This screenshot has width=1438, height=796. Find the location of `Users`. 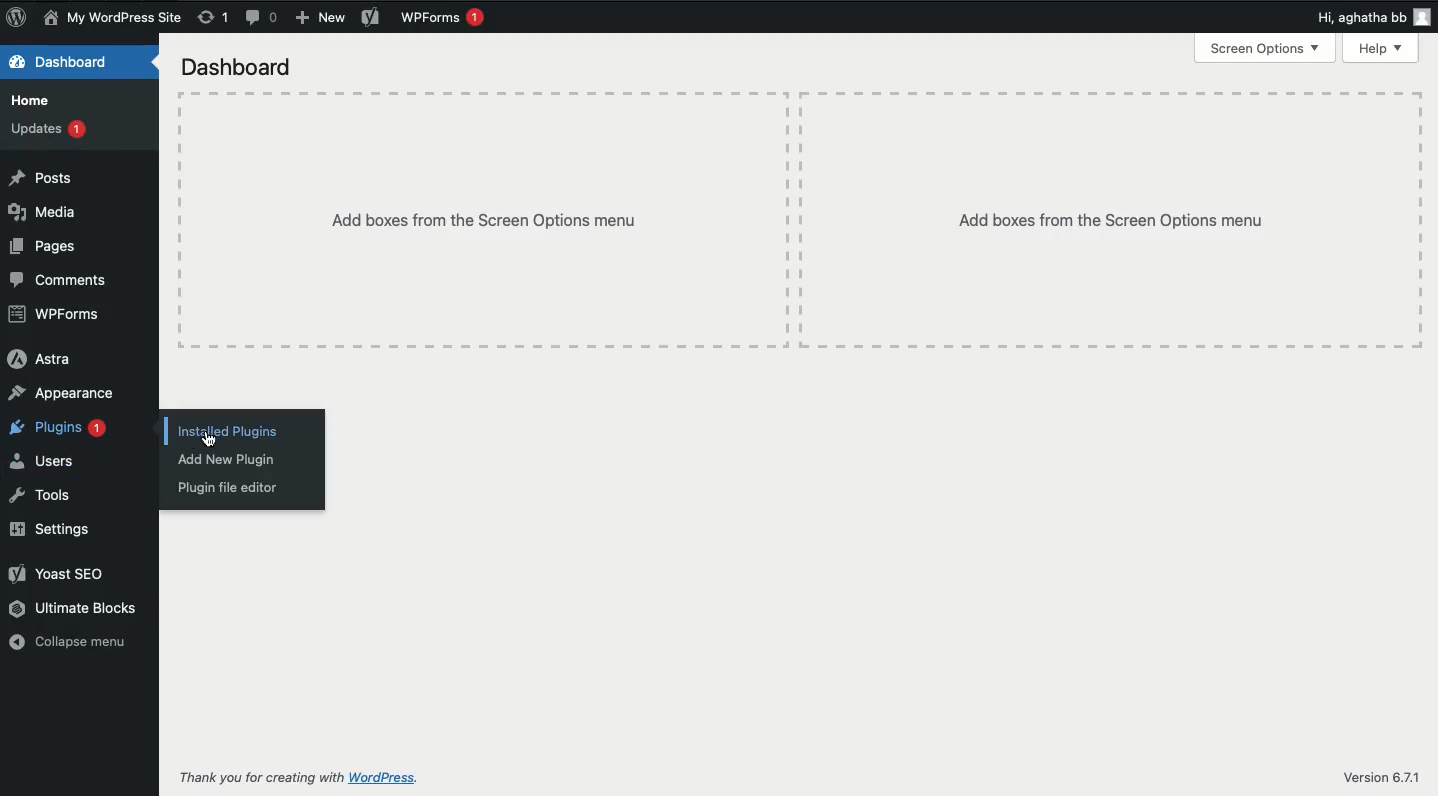

Users is located at coordinates (43, 461).